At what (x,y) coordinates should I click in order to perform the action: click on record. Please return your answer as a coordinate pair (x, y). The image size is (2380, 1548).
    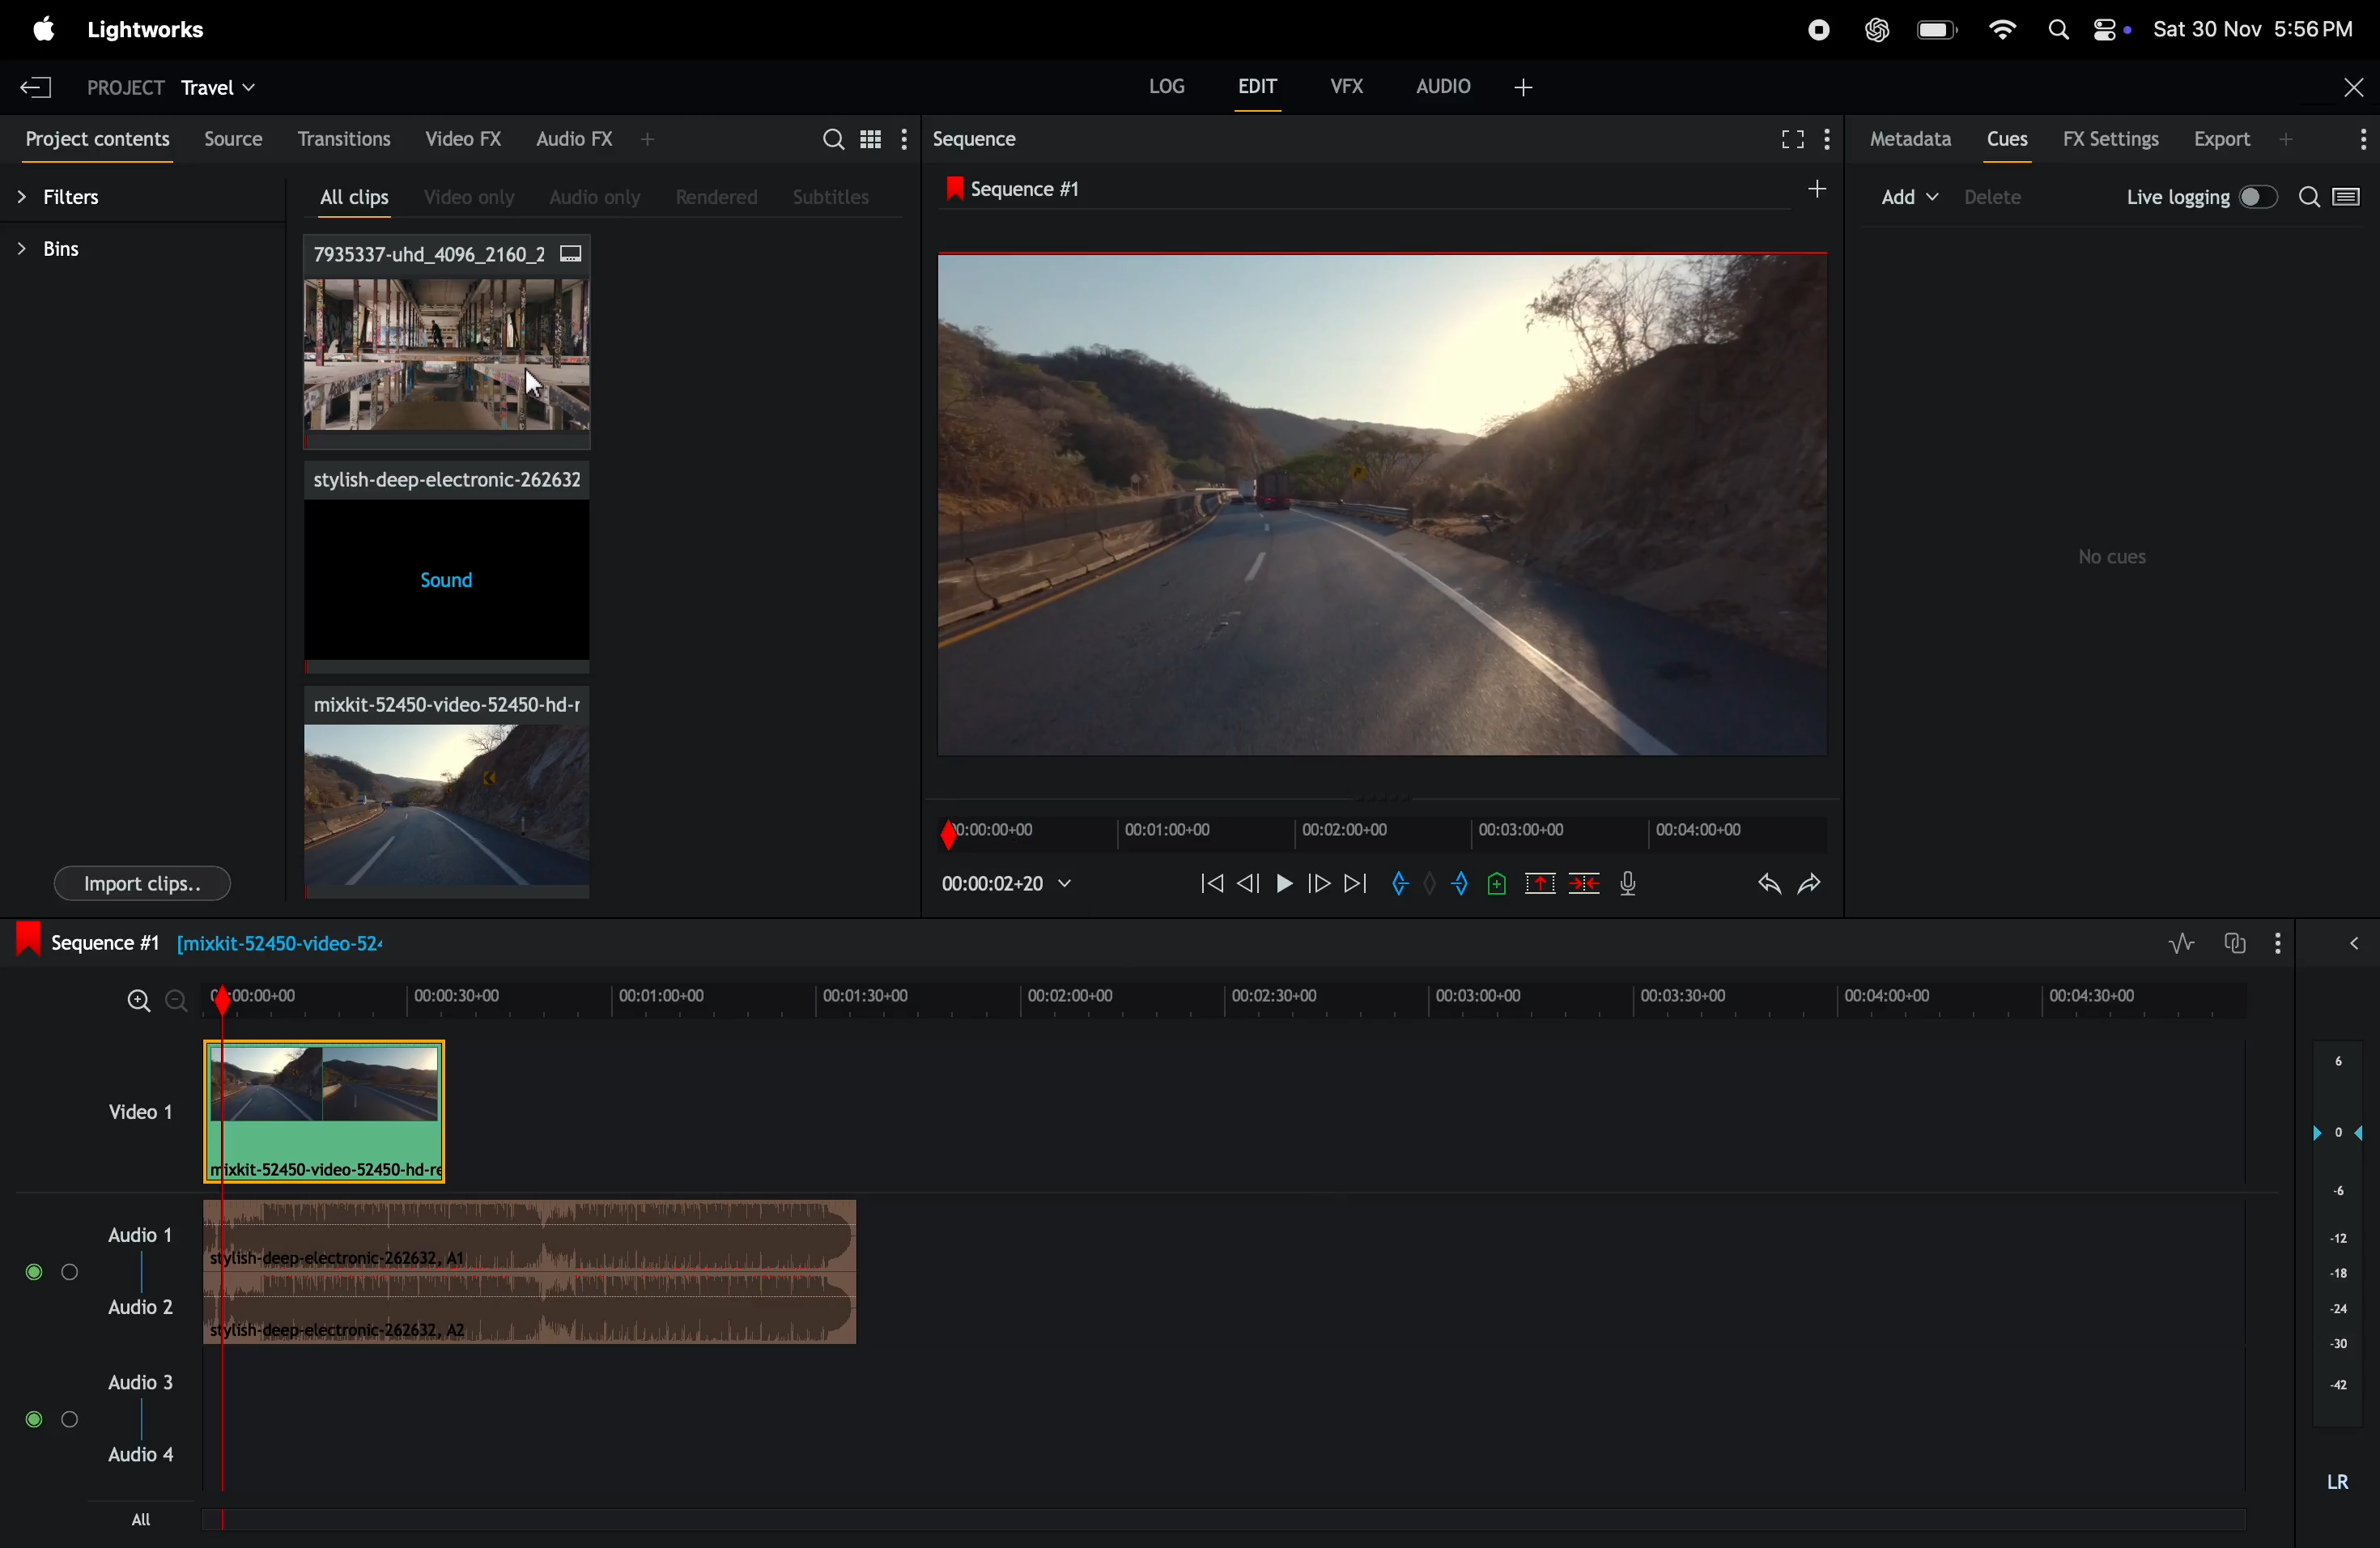
    Looking at the image, I should click on (1808, 28).